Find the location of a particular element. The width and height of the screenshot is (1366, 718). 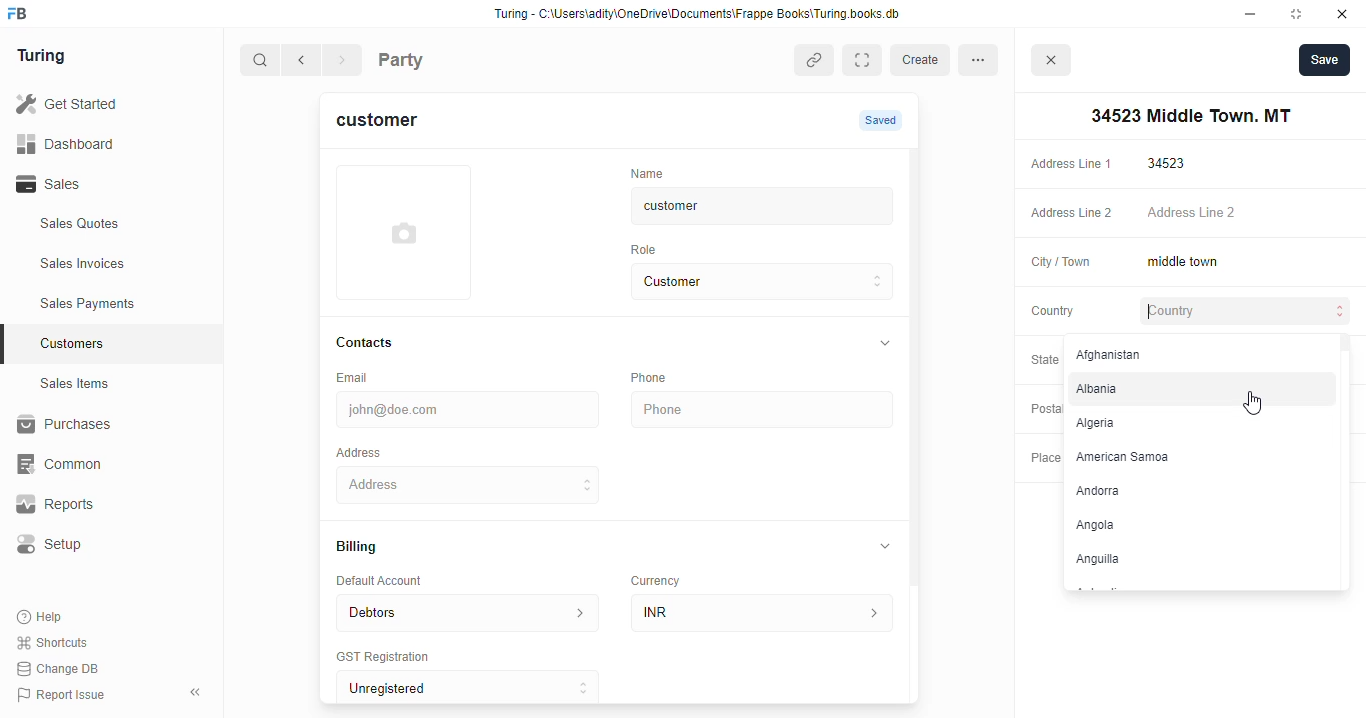

Country is located at coordinates (1051, 310).